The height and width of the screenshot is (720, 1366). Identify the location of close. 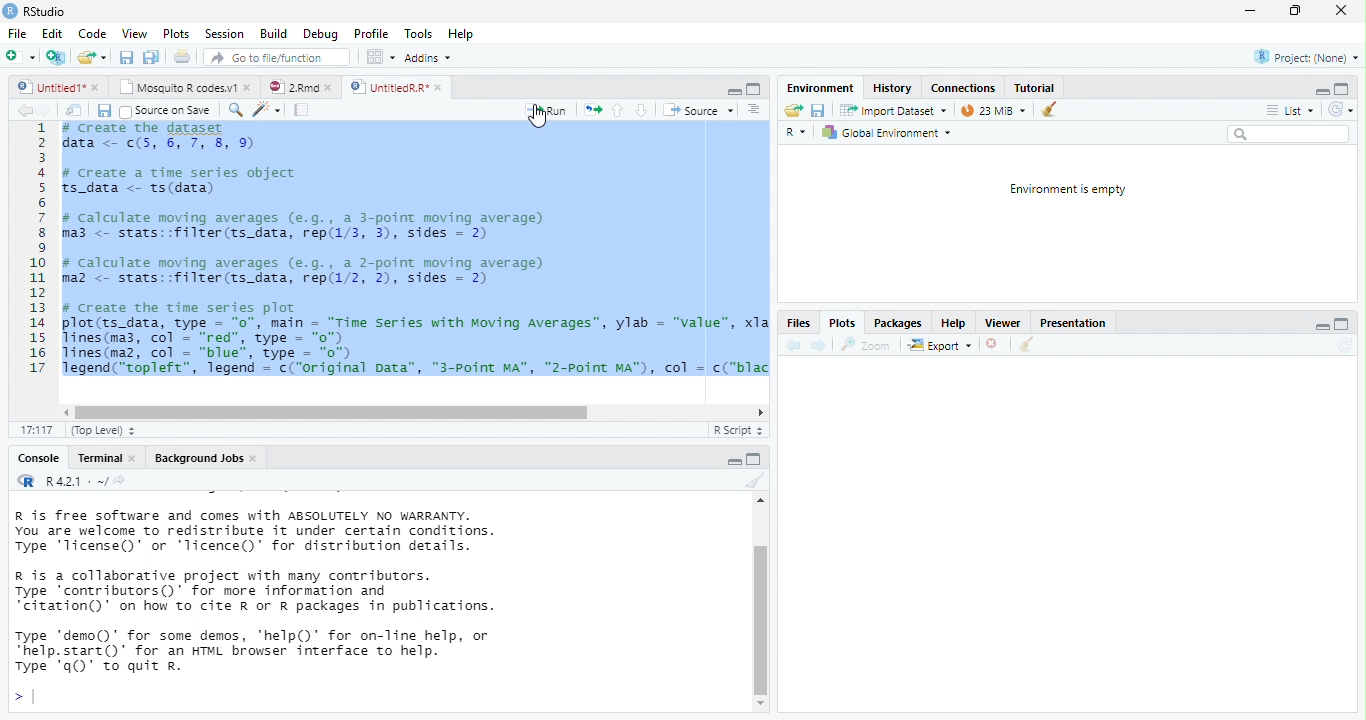
(250, 86).